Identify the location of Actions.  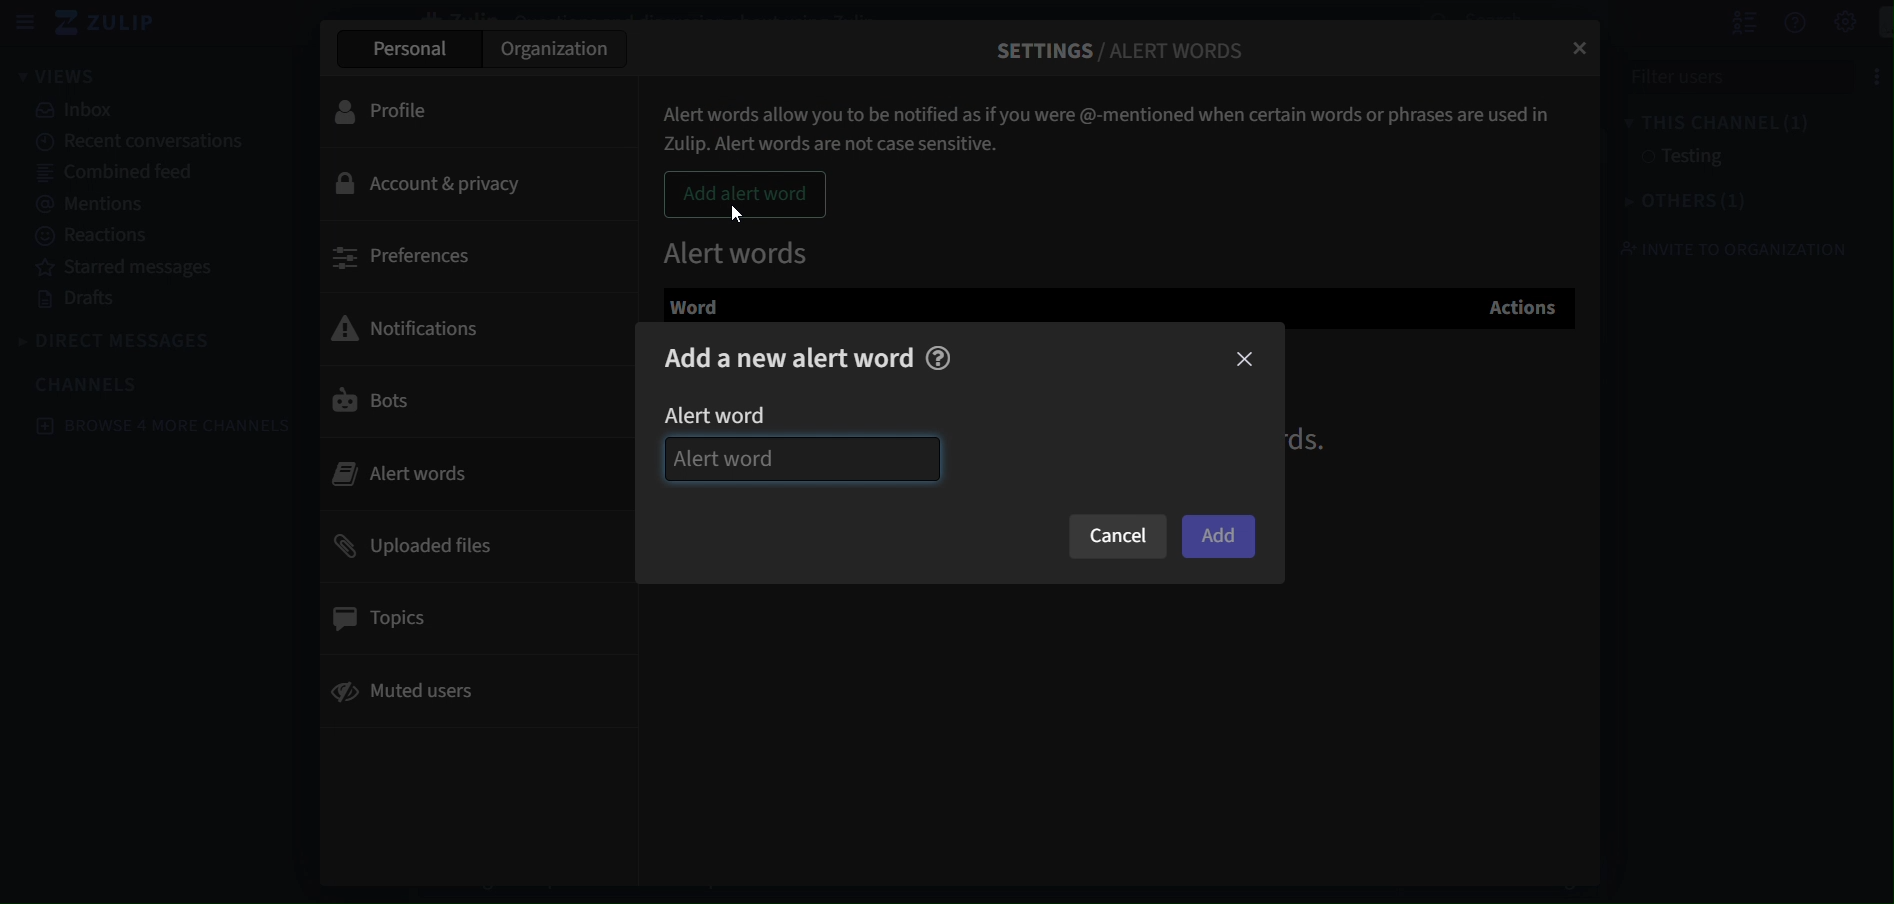
(1516, 305).